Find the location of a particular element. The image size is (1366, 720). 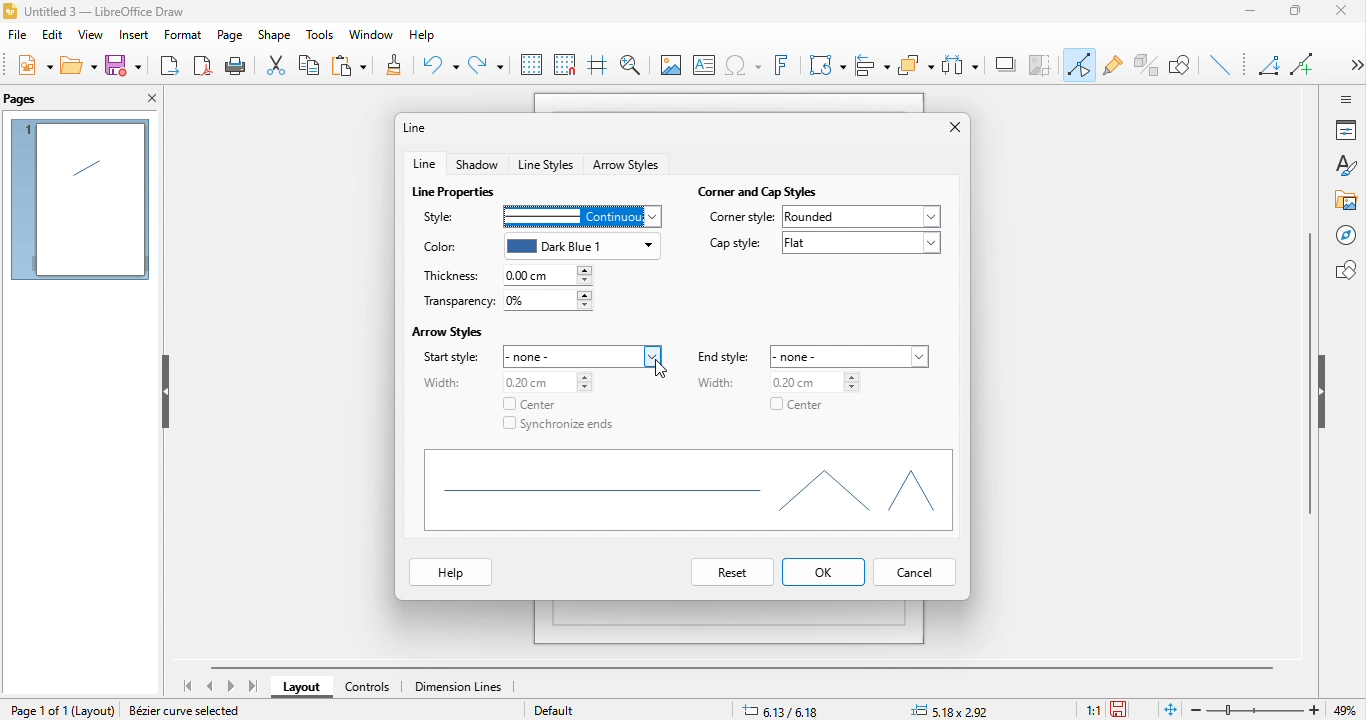

none is located at coordinates (854, 354).